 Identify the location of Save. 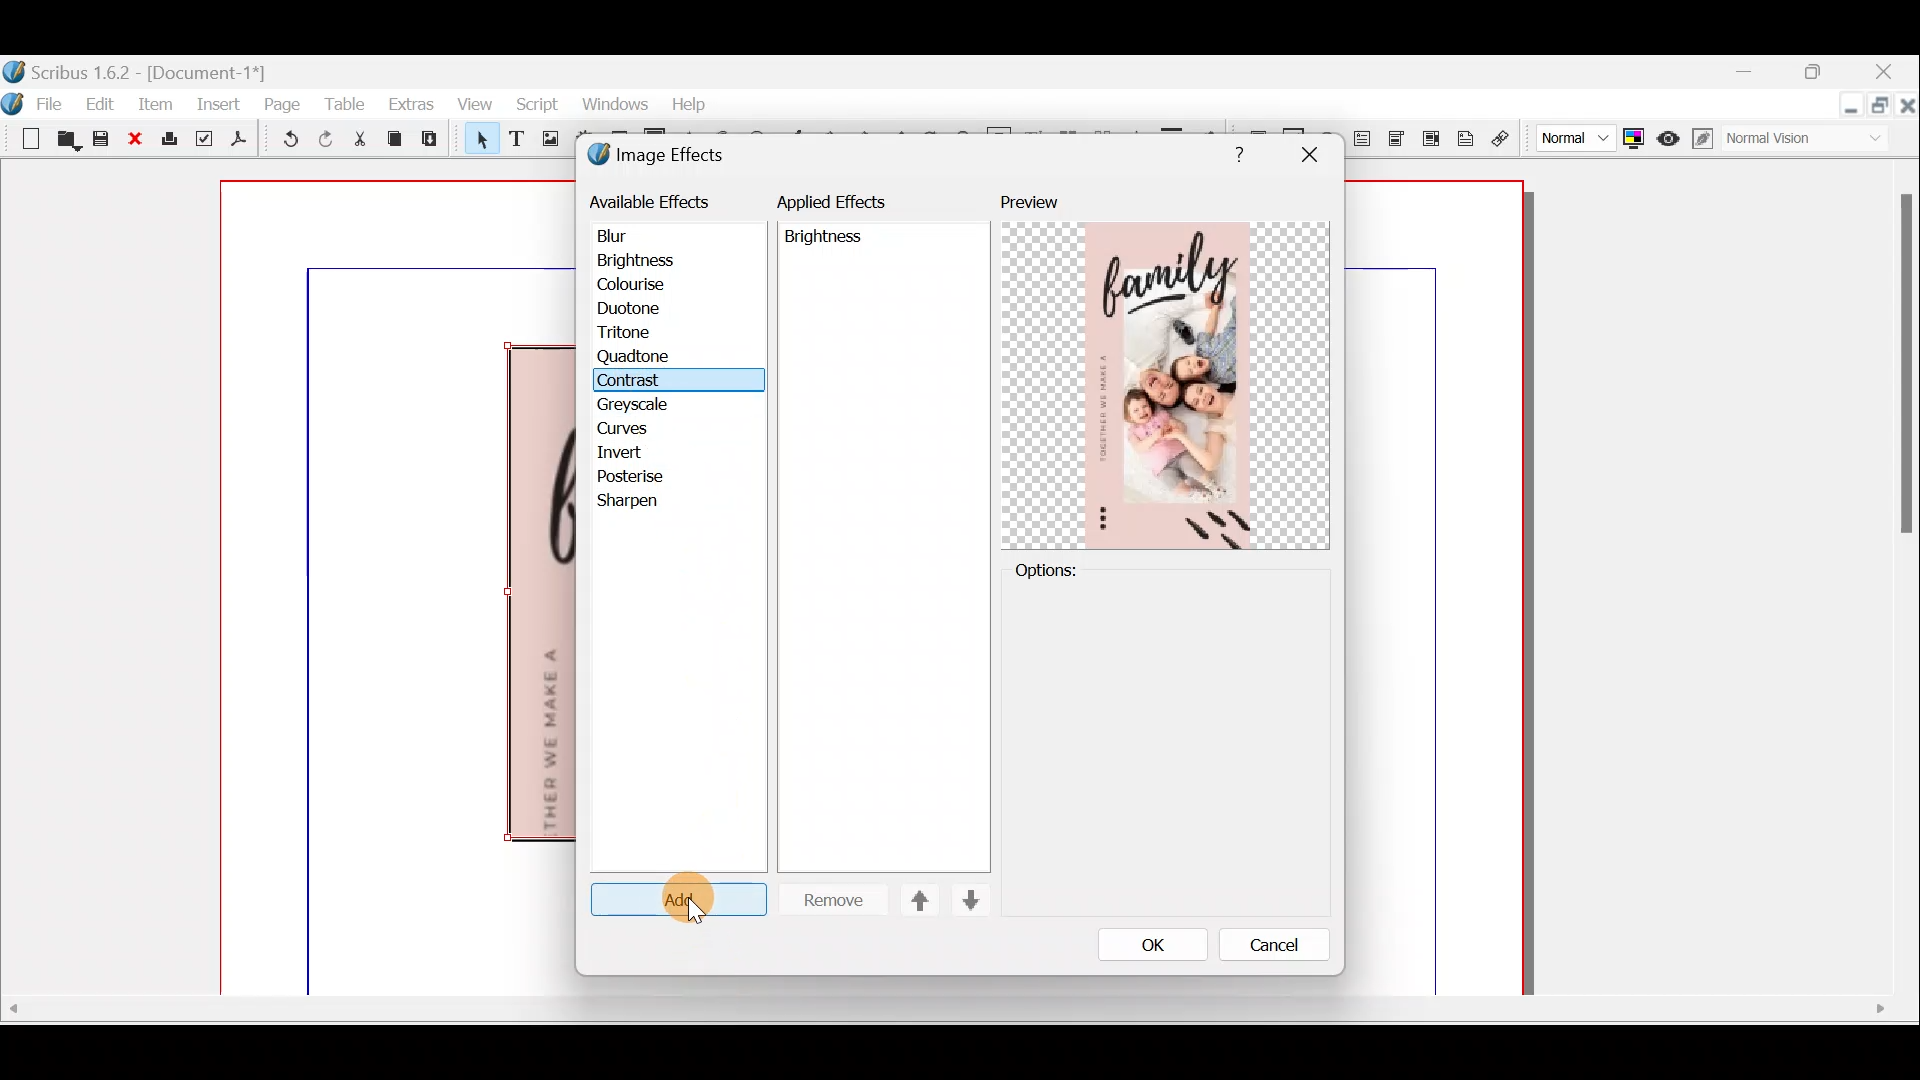
(104, 141).